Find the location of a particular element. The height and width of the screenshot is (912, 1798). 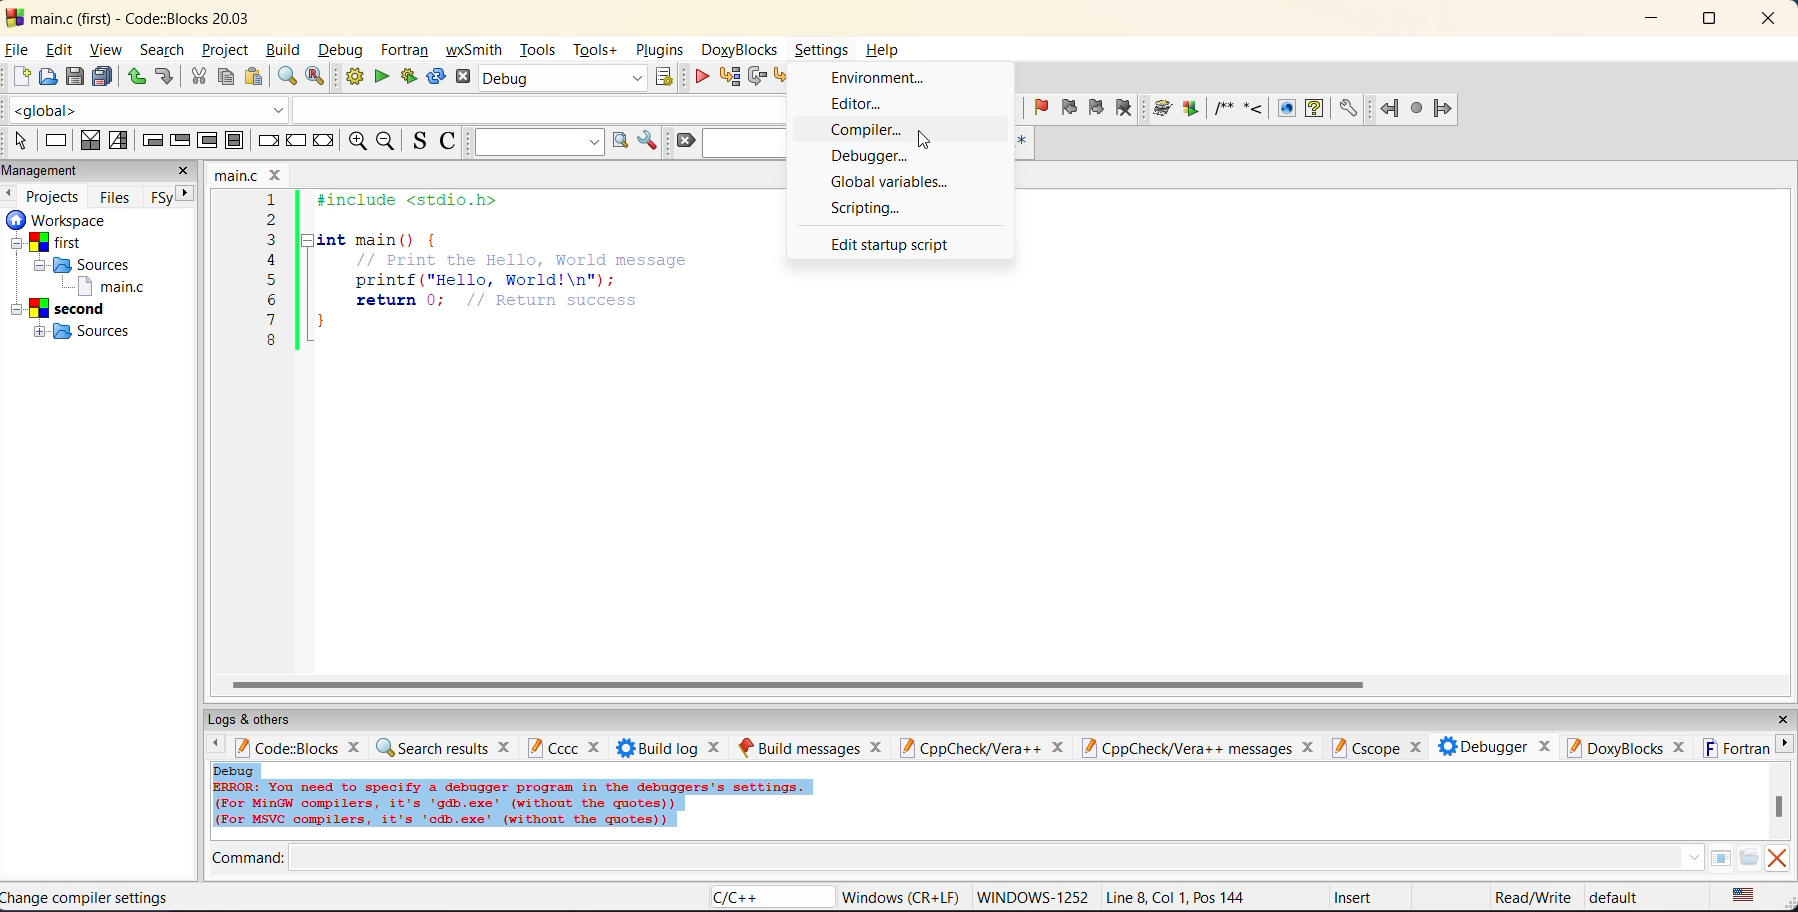

global is located at coordinates (150, 110).